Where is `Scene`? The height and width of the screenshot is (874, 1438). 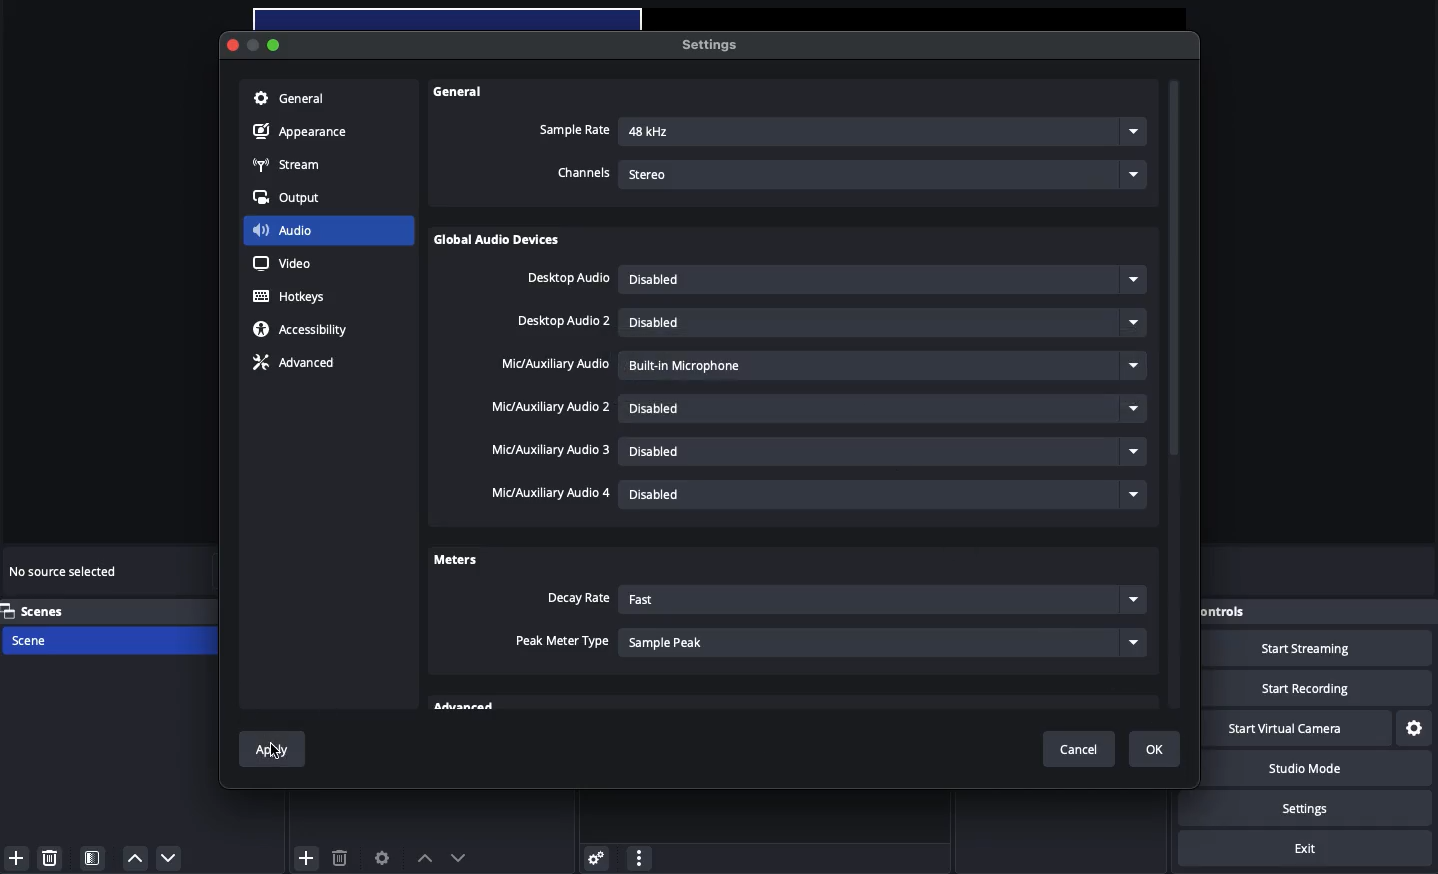 Scene is located at coordinates (52, 641).